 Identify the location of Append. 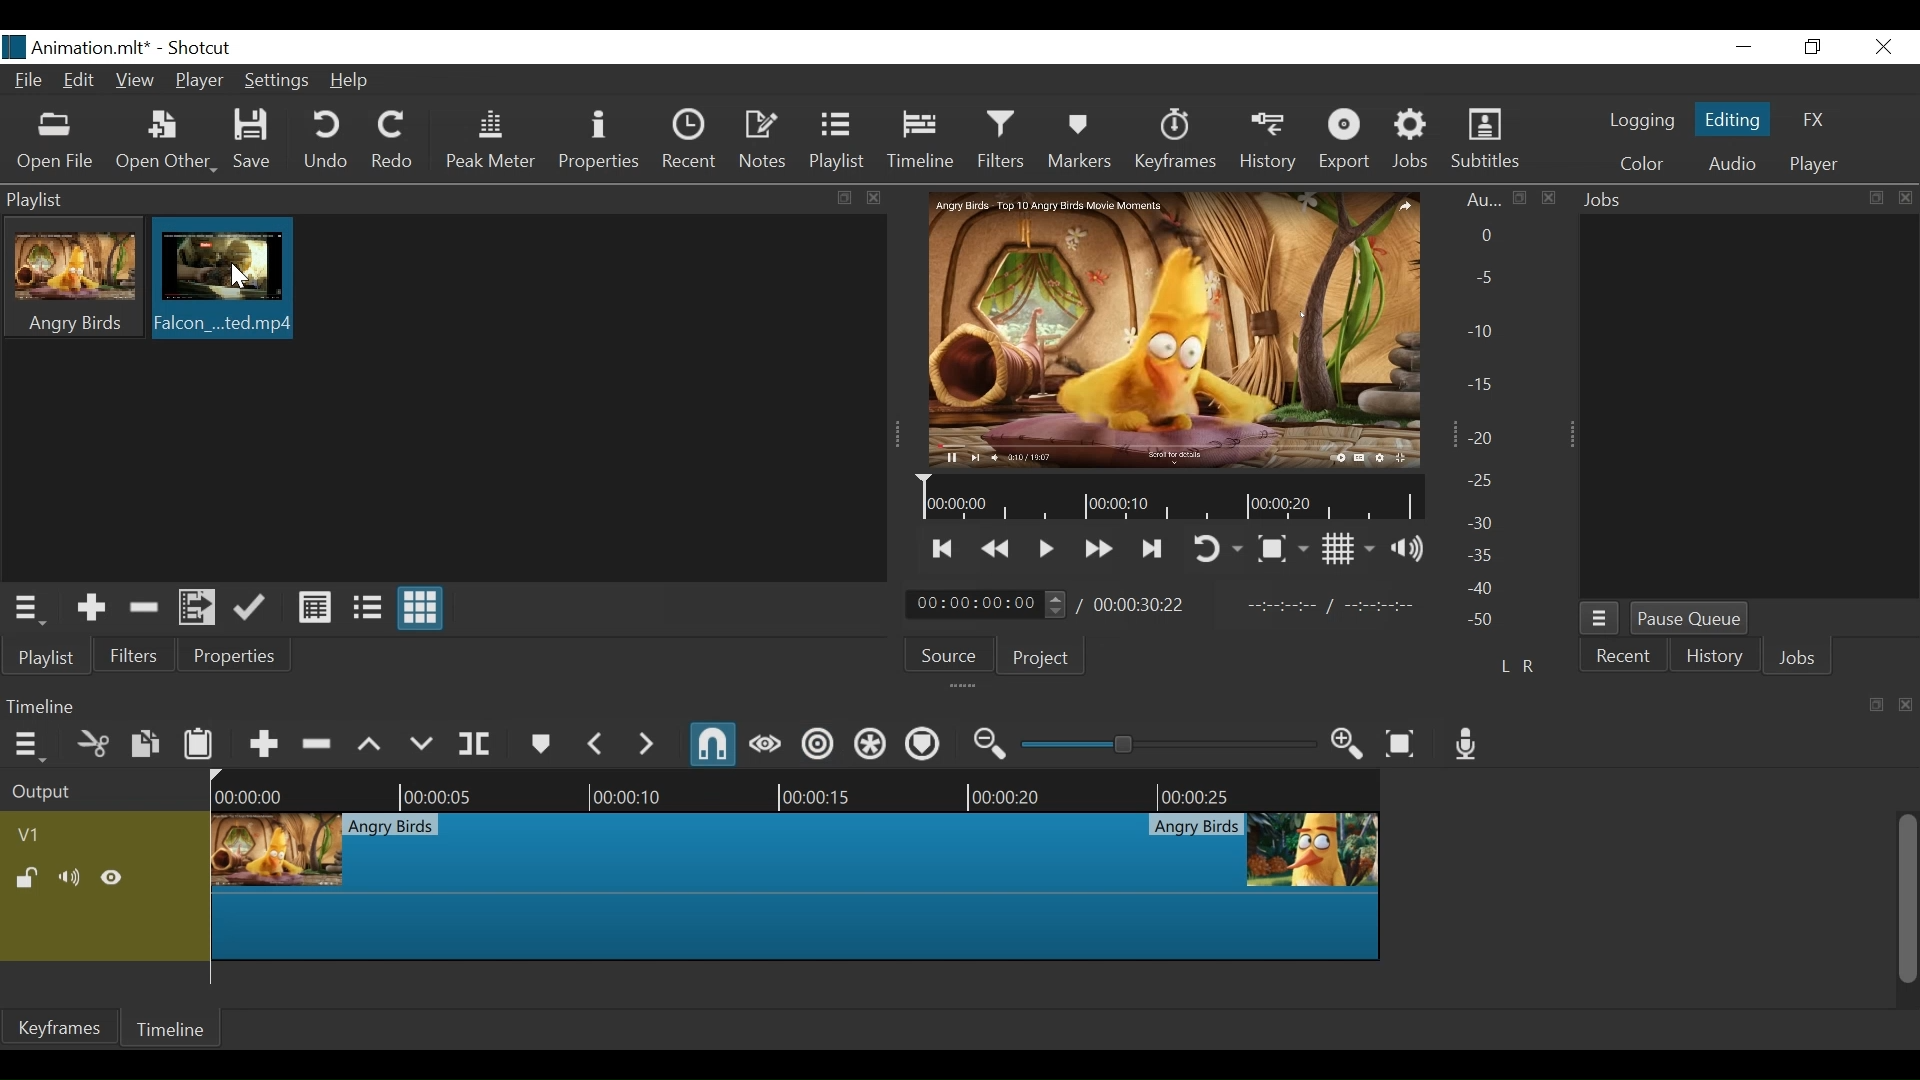
(263, 741).